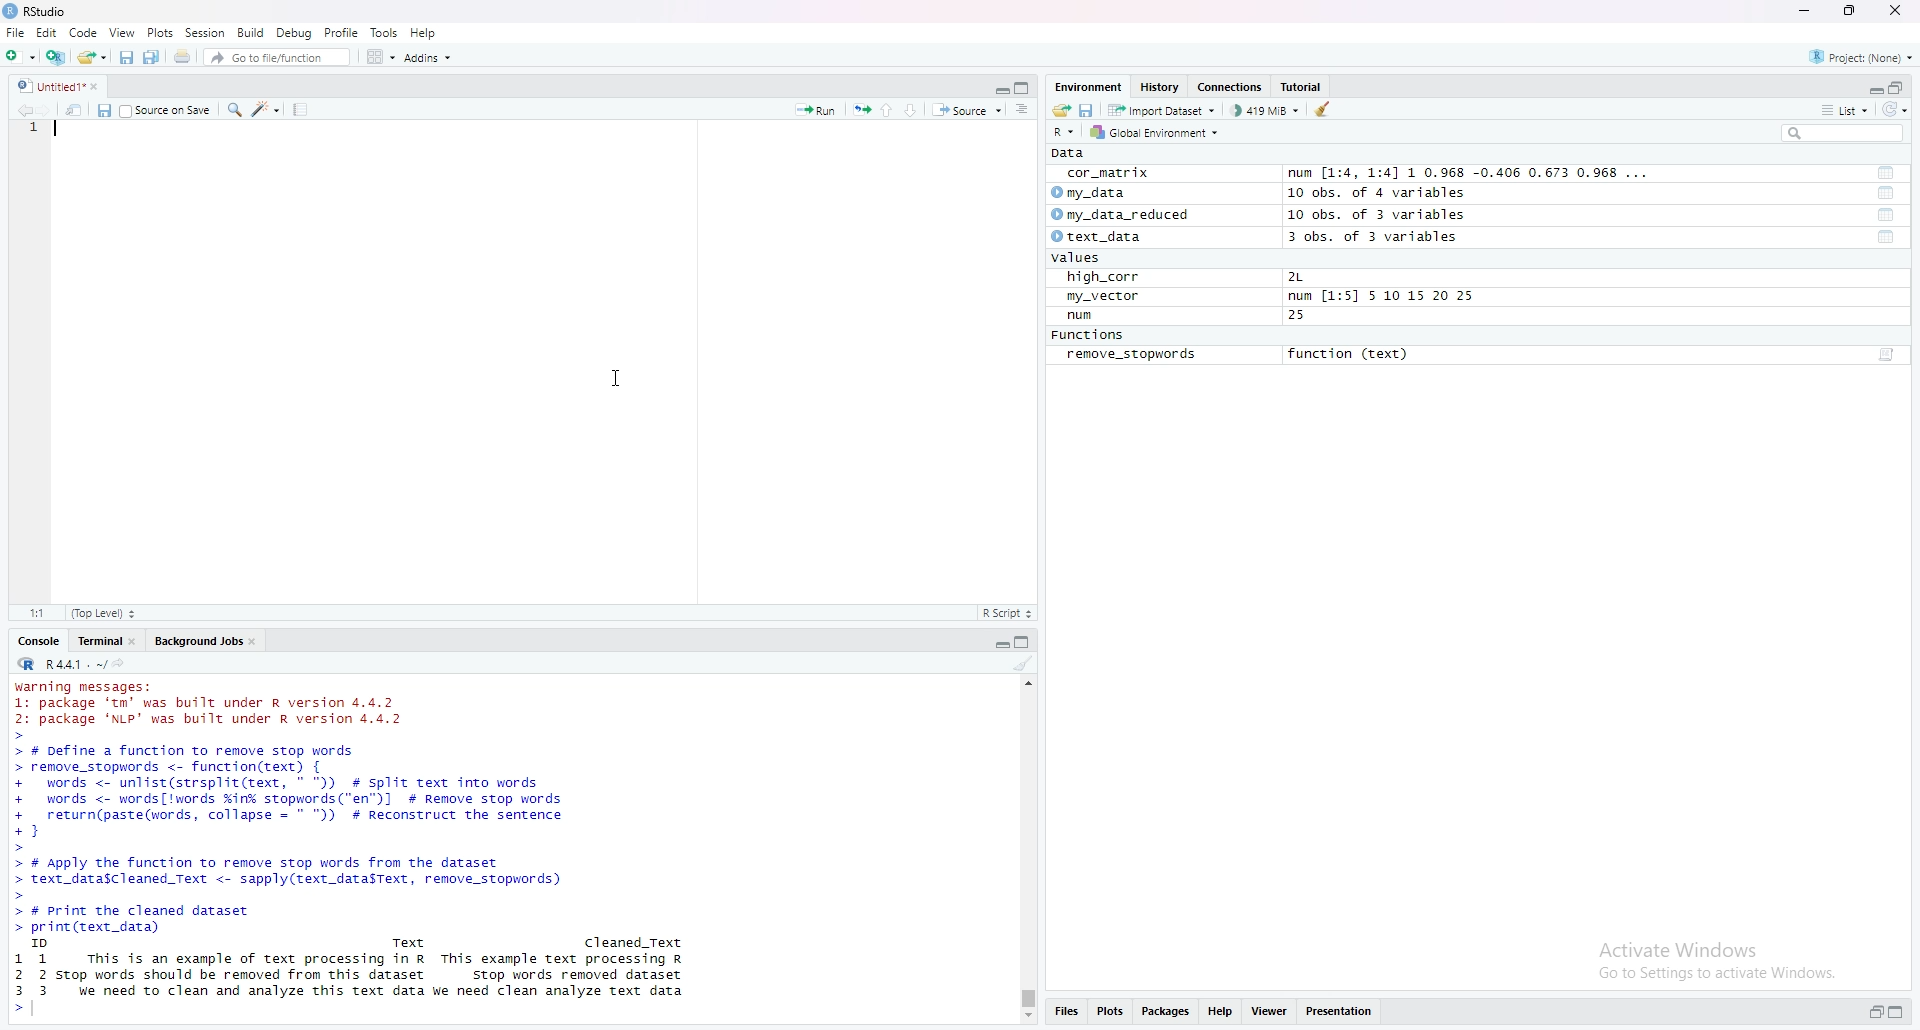 The width and height of the screenshot is (1920, 1030). I want to click on Packages, so click(1163, 1012).